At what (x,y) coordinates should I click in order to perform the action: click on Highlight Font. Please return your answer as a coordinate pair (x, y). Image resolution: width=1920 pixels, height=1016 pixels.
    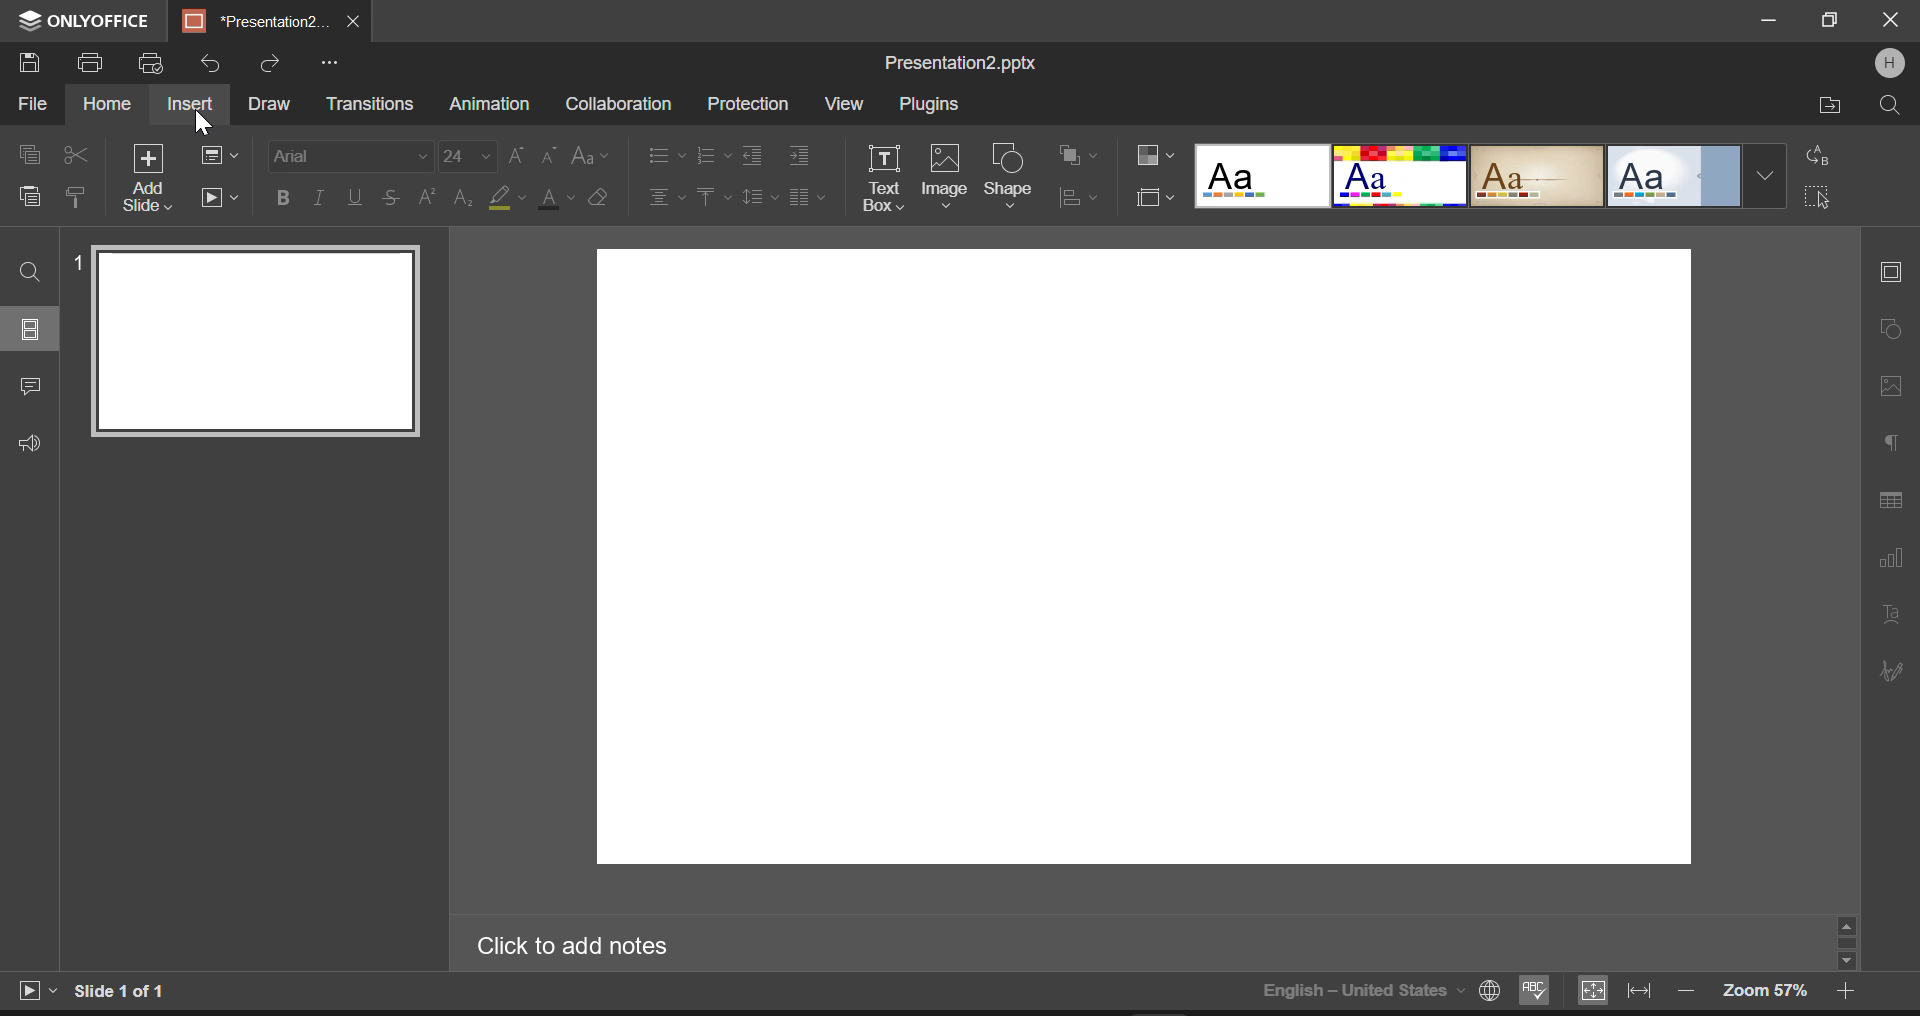
    Looking at the image, I should click on (509, 196).